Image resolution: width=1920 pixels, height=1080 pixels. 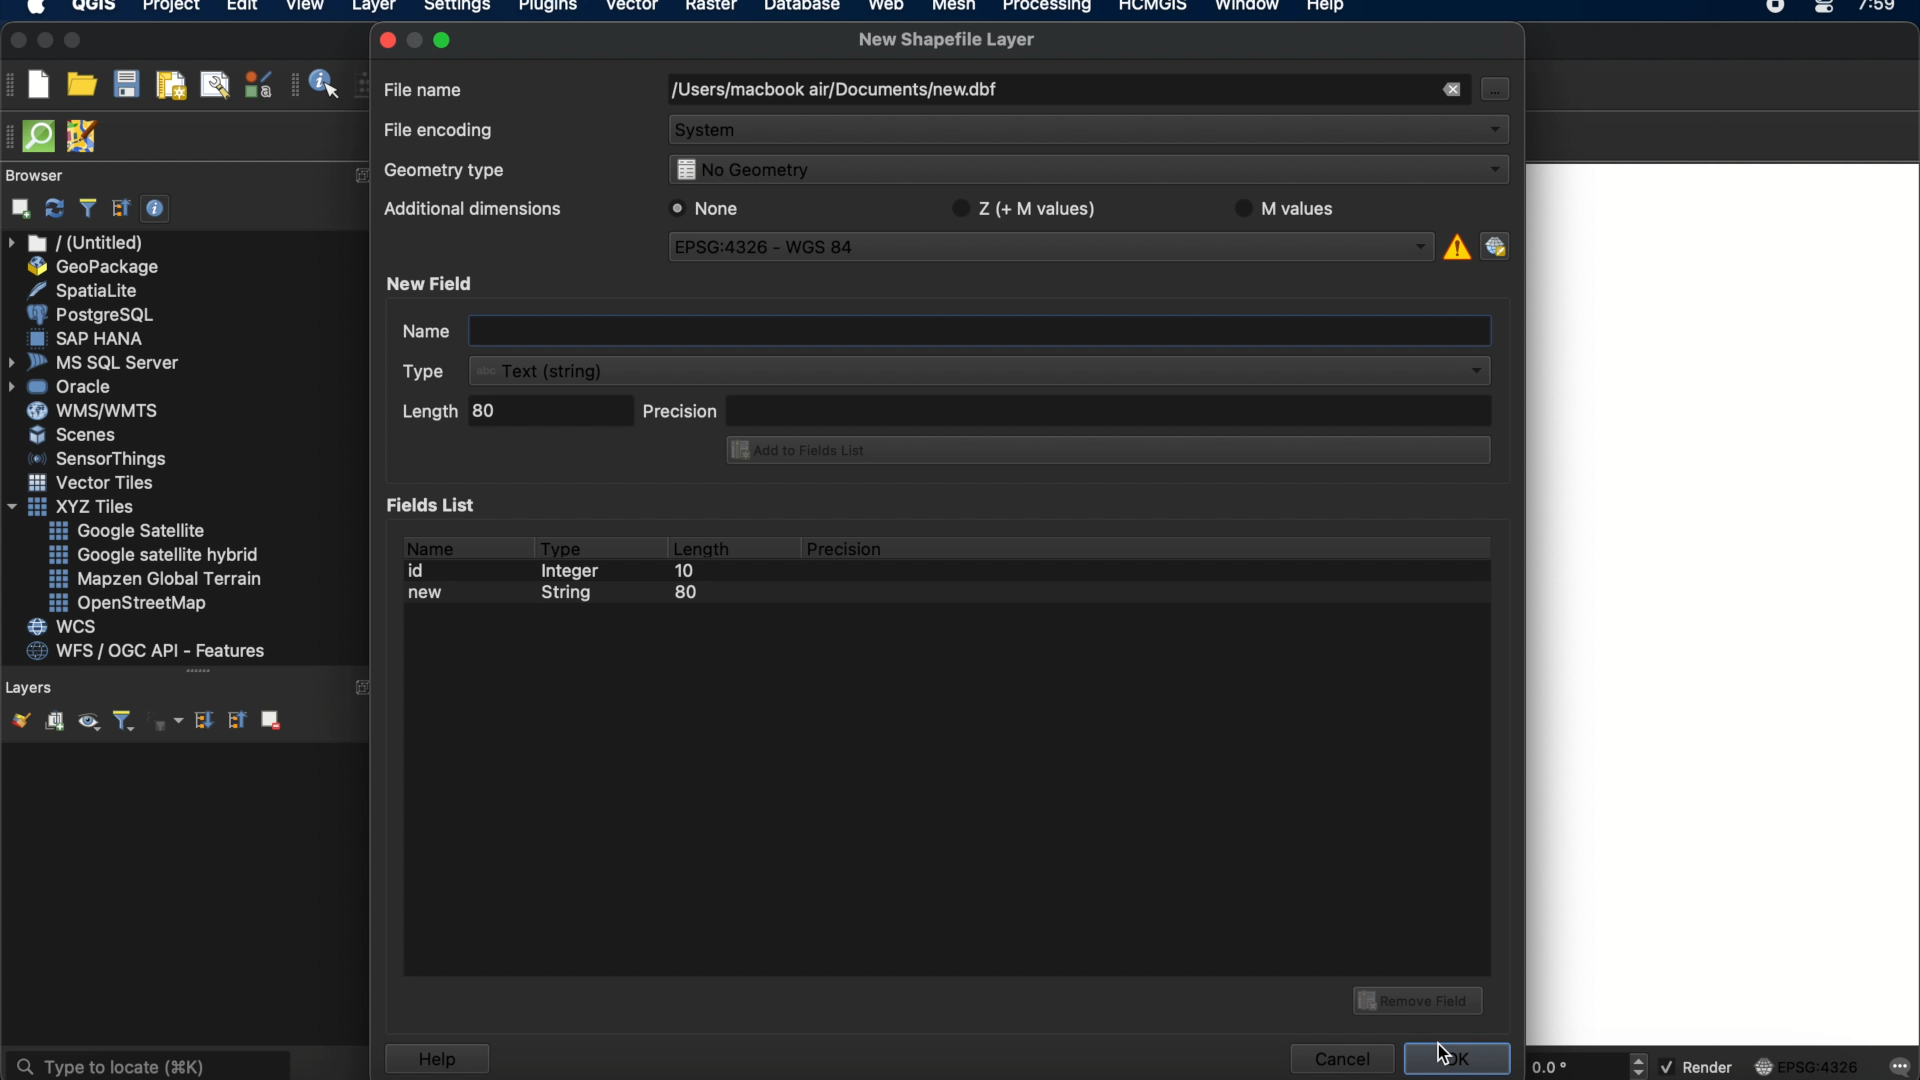 What do you see at coordinates (87, 724) in the screenshot?
I see `manage map themes` at bounding box center [87, 724].